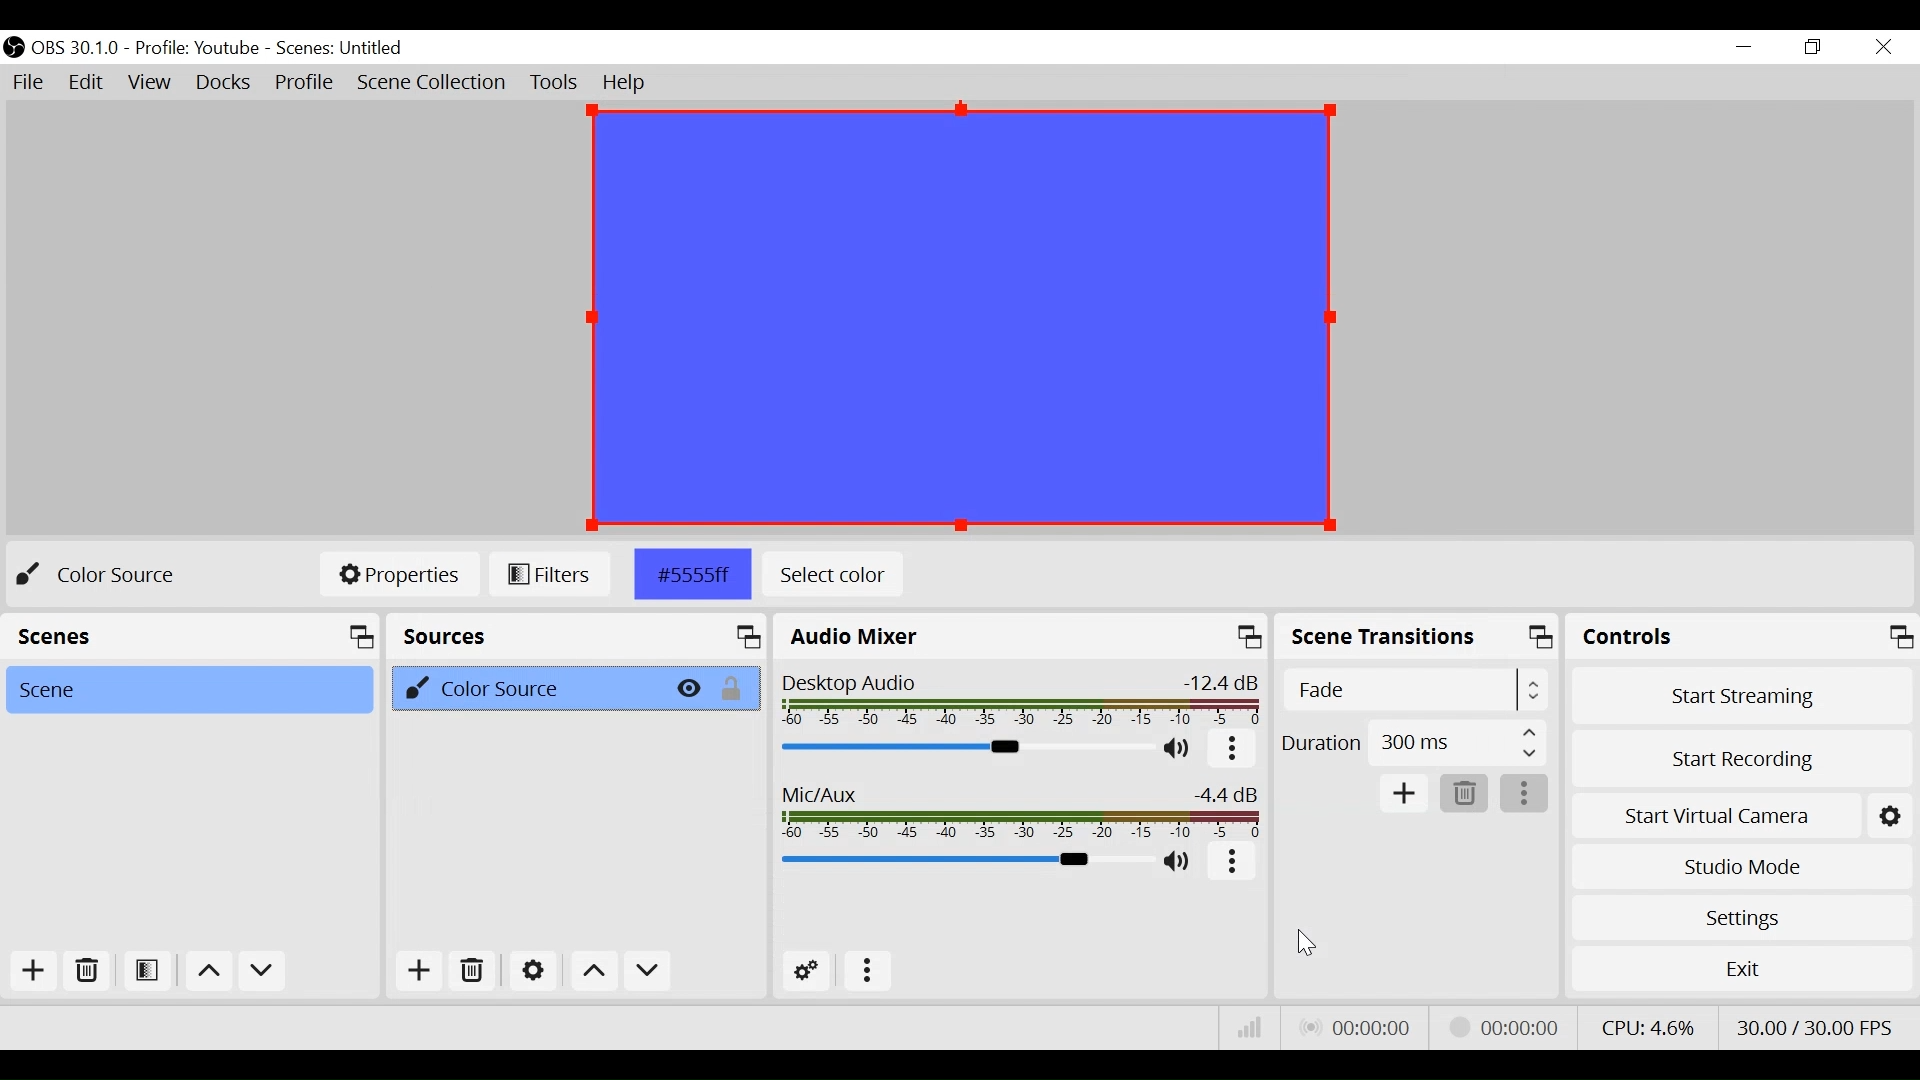  I want to click on Close, so click(1882, 49).